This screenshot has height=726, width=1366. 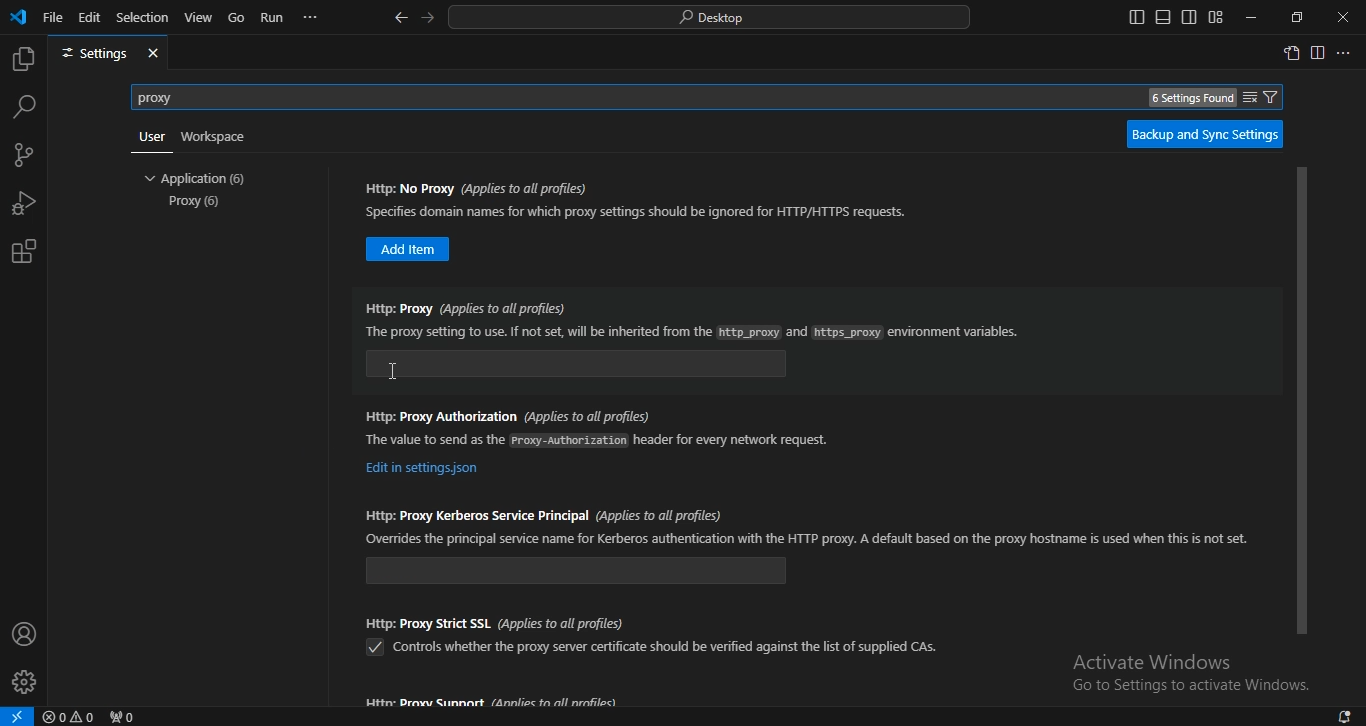 I want to click on Proxy support, so click(x=493, y=702).